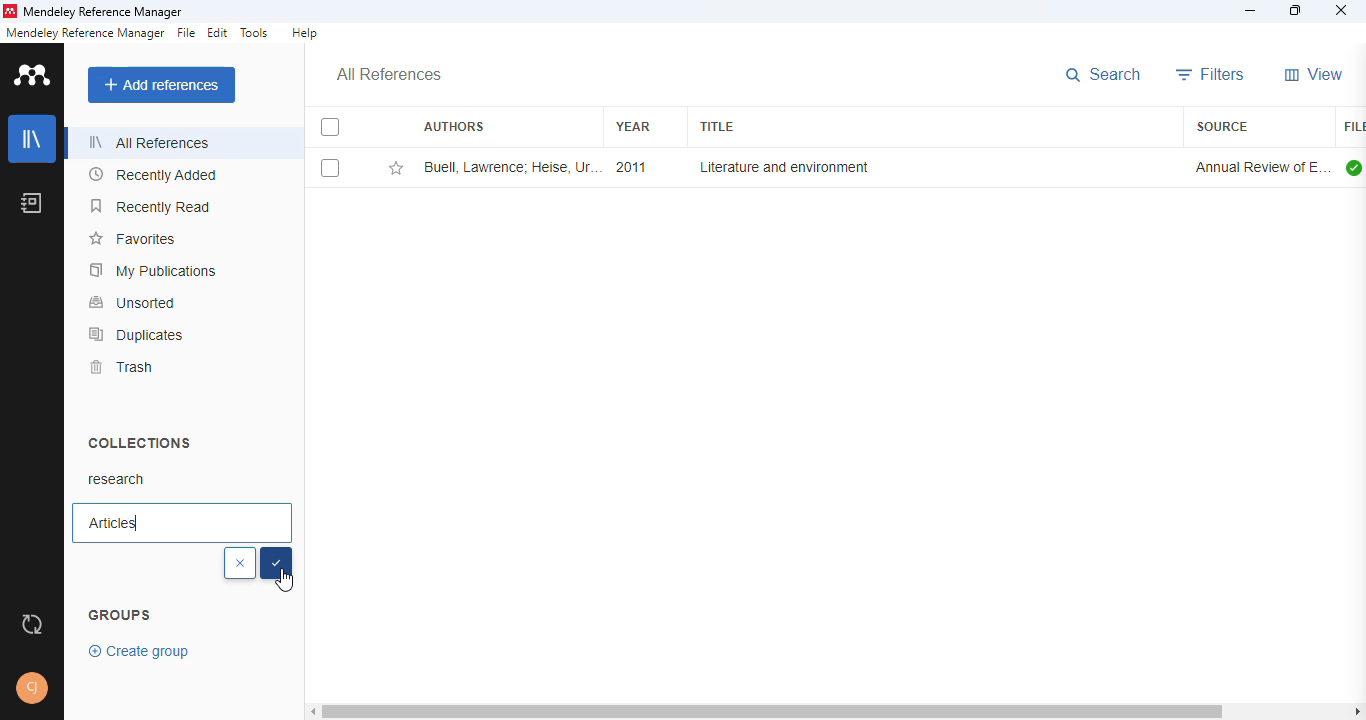 This screenshot has width=1366, height=720. I want to click on cancel, so click(241, 563).